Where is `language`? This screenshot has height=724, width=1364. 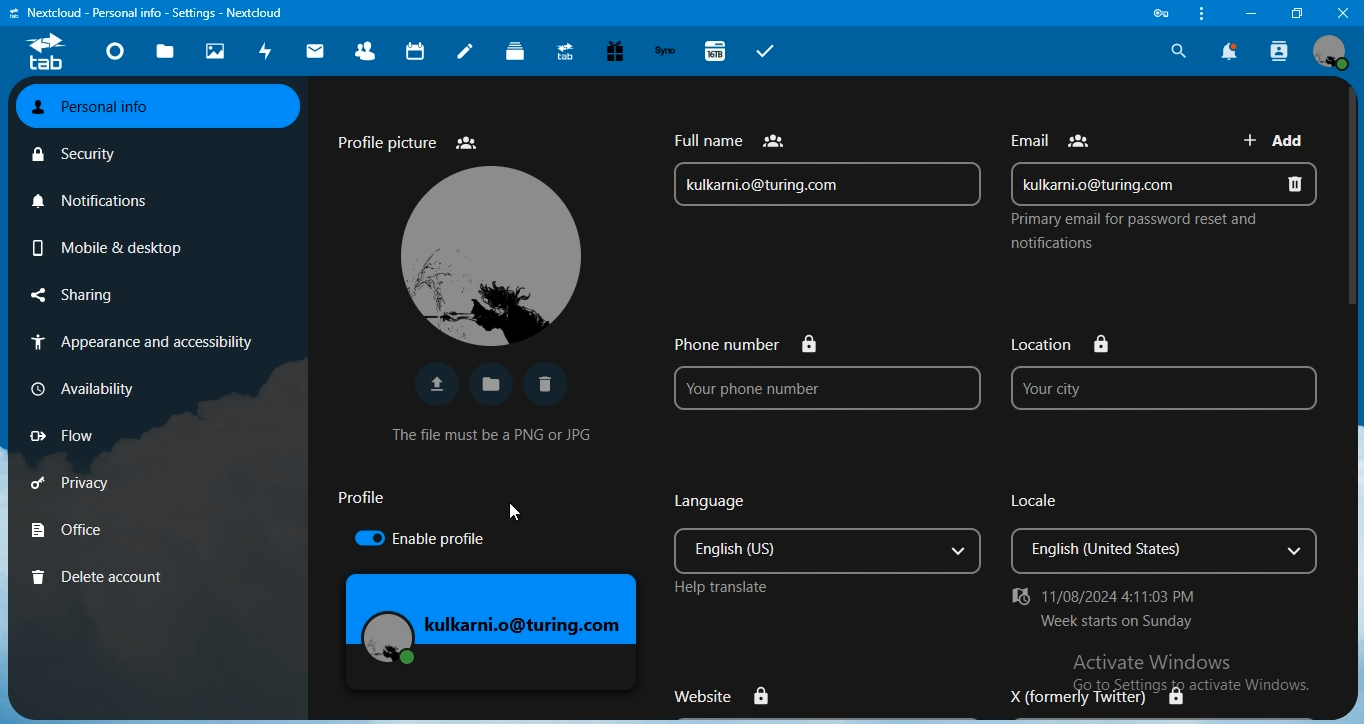 language is located at coordinates (829, 537).